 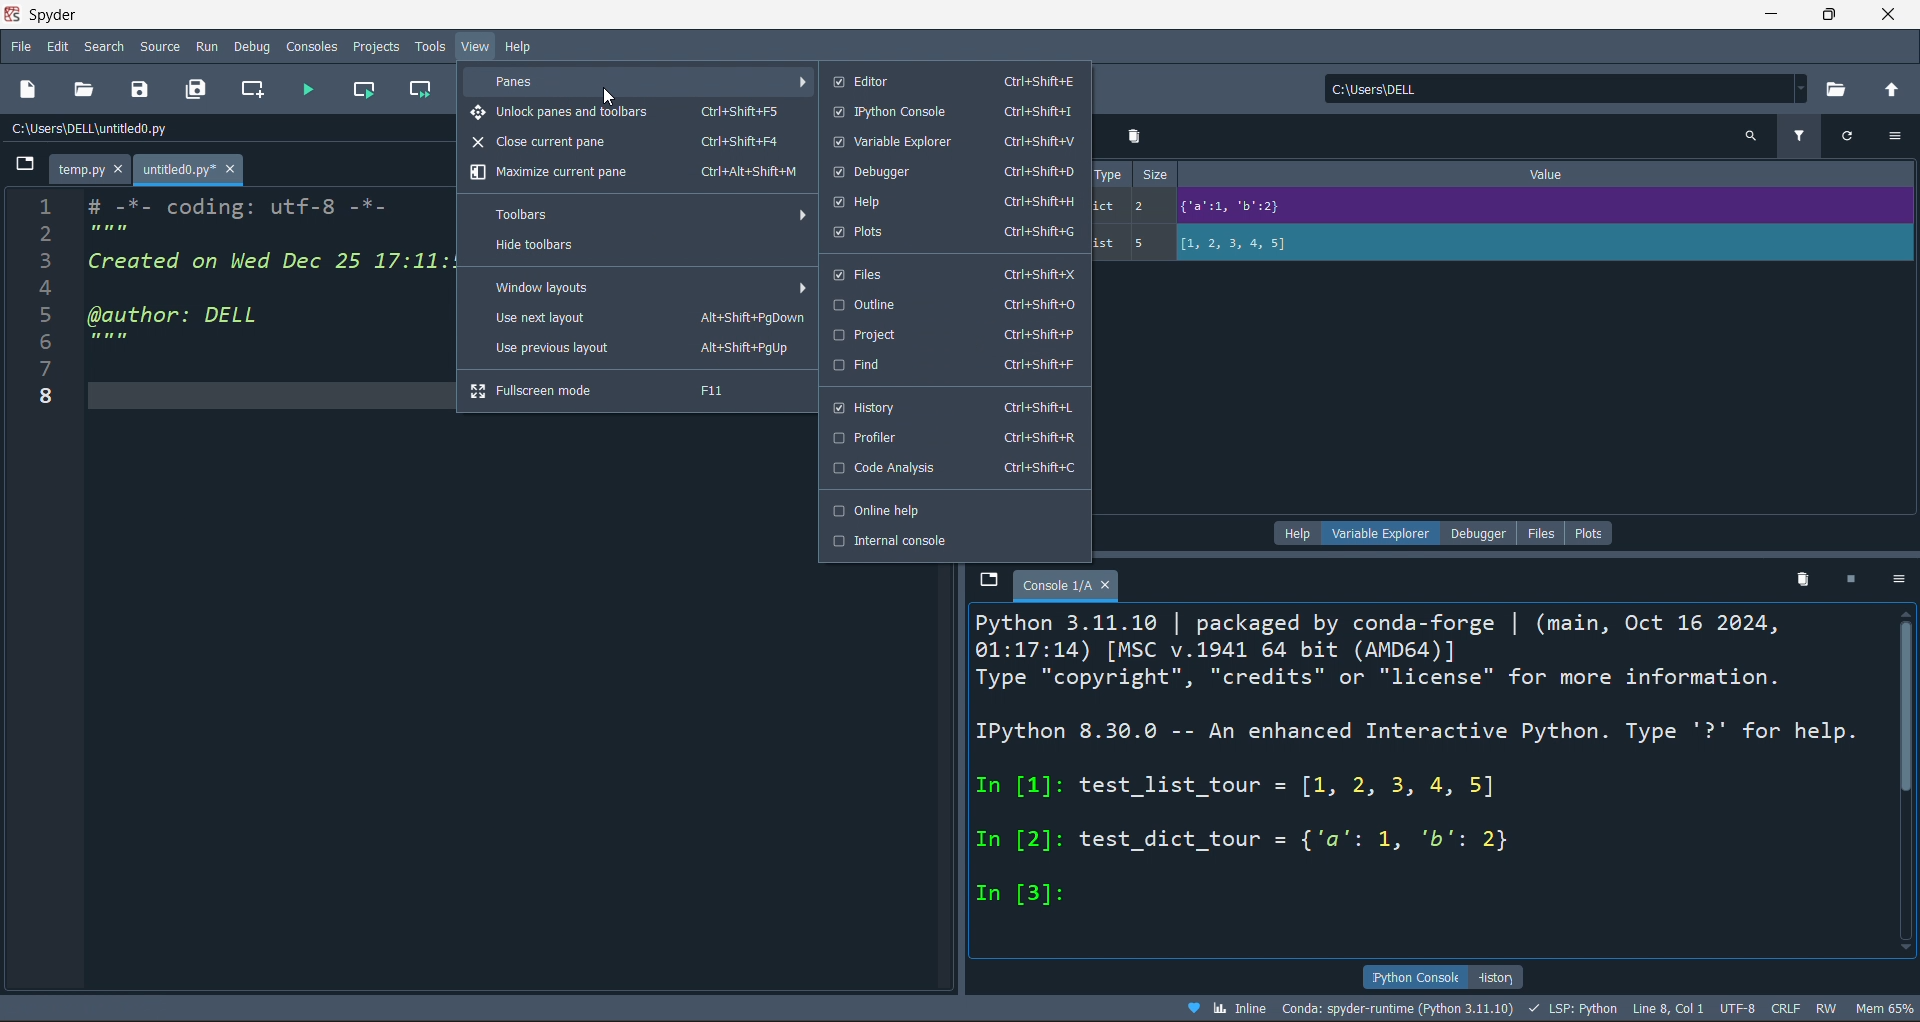 I want to click on internal console, so click(x=950, y=544).